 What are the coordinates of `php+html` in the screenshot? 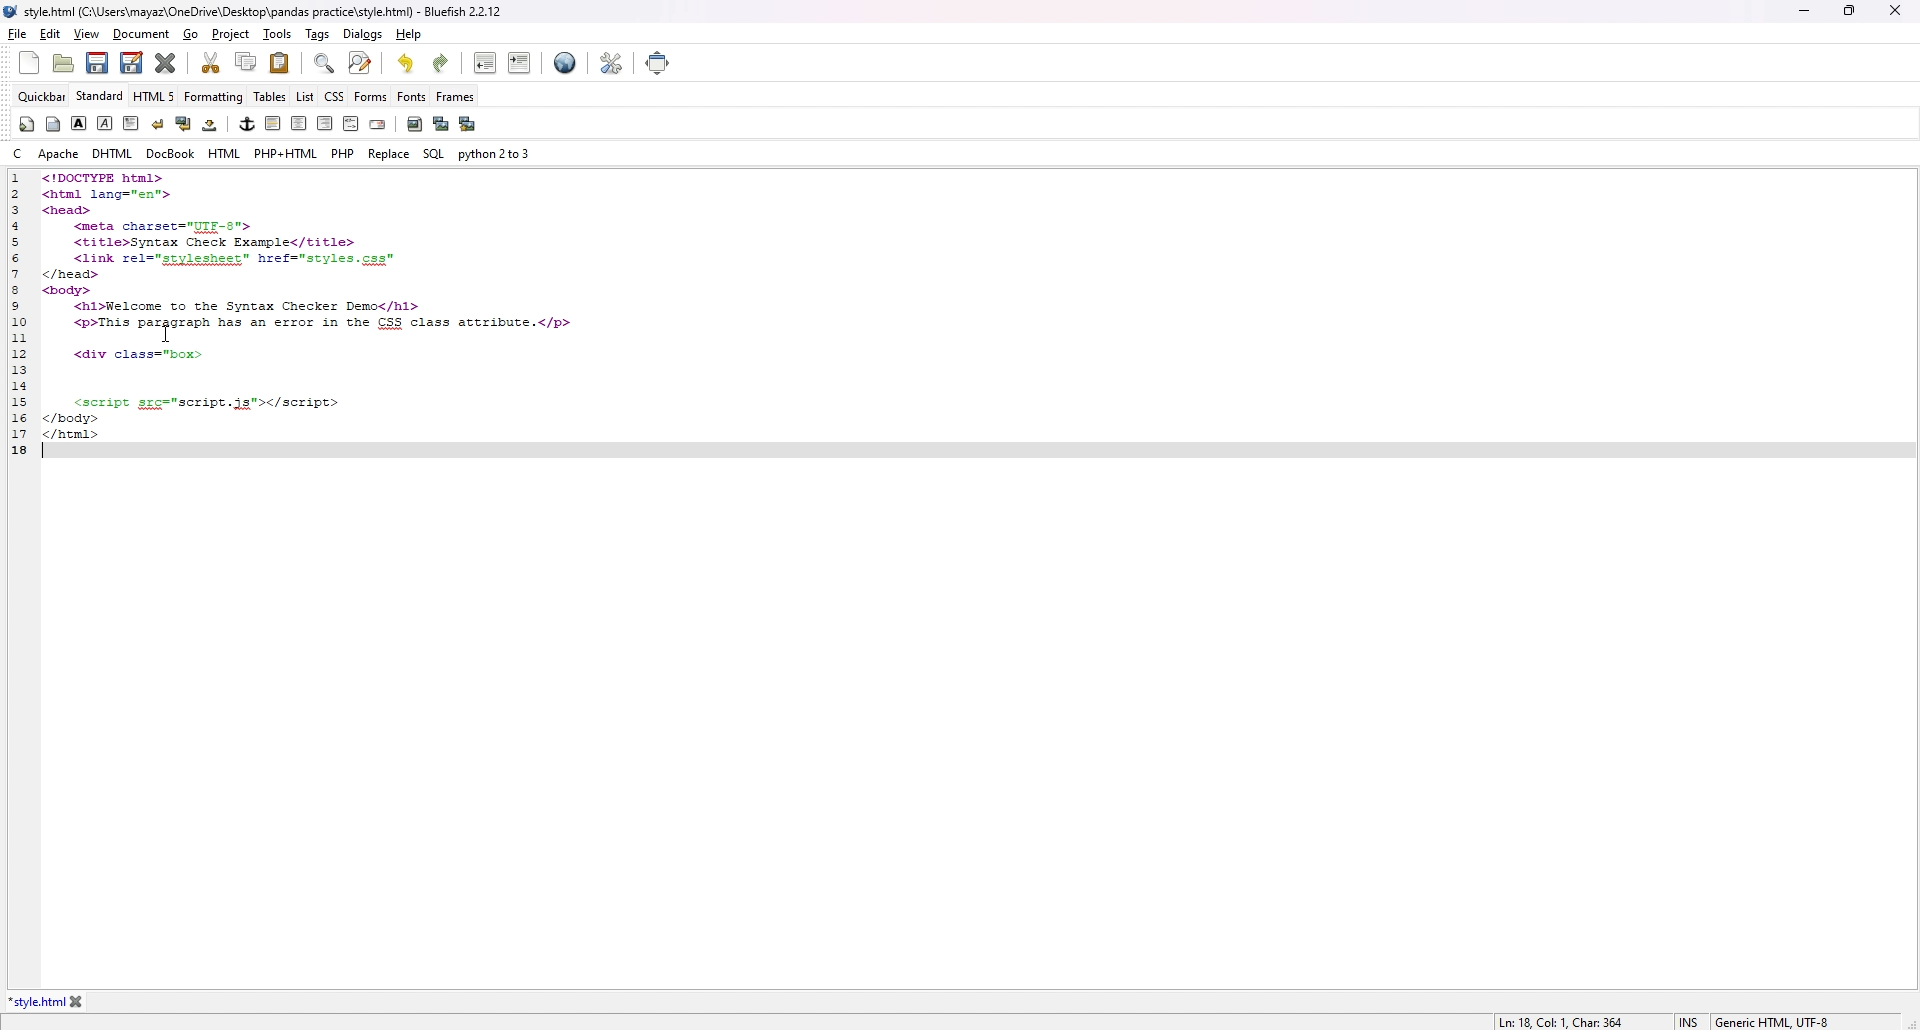 It's located at (286, 155).